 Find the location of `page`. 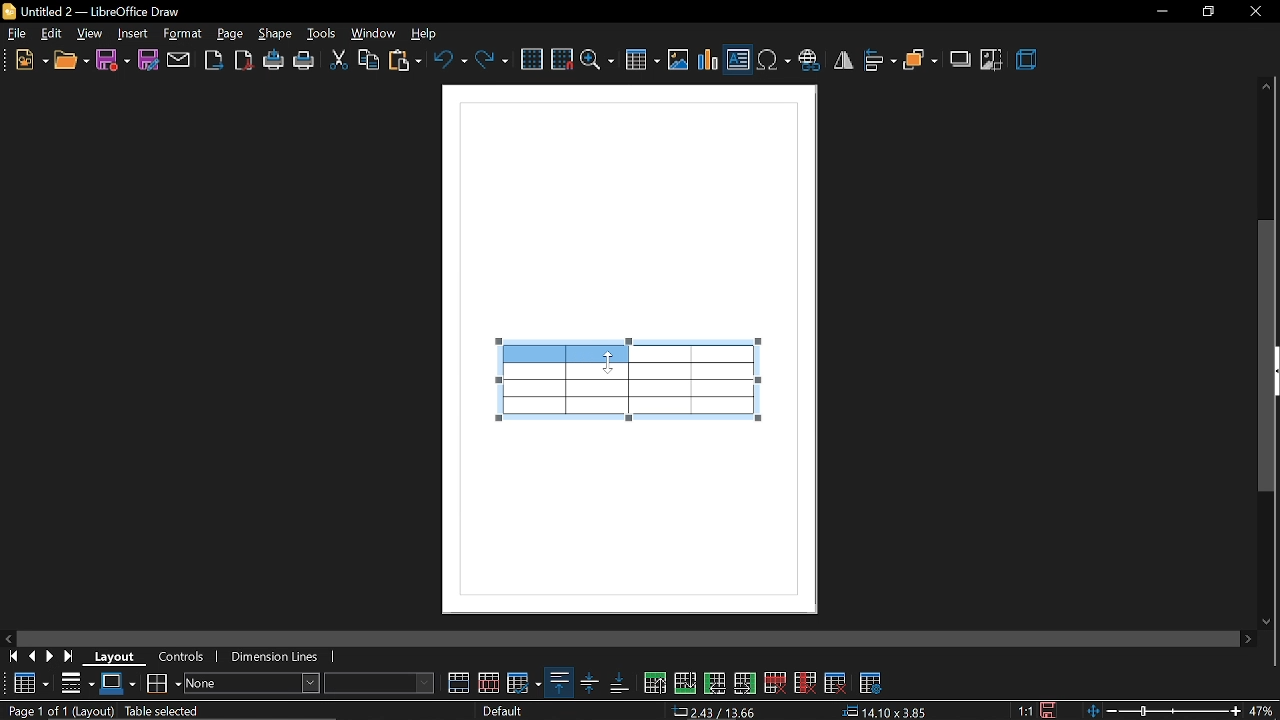

page is located at coordinates (230, 30).